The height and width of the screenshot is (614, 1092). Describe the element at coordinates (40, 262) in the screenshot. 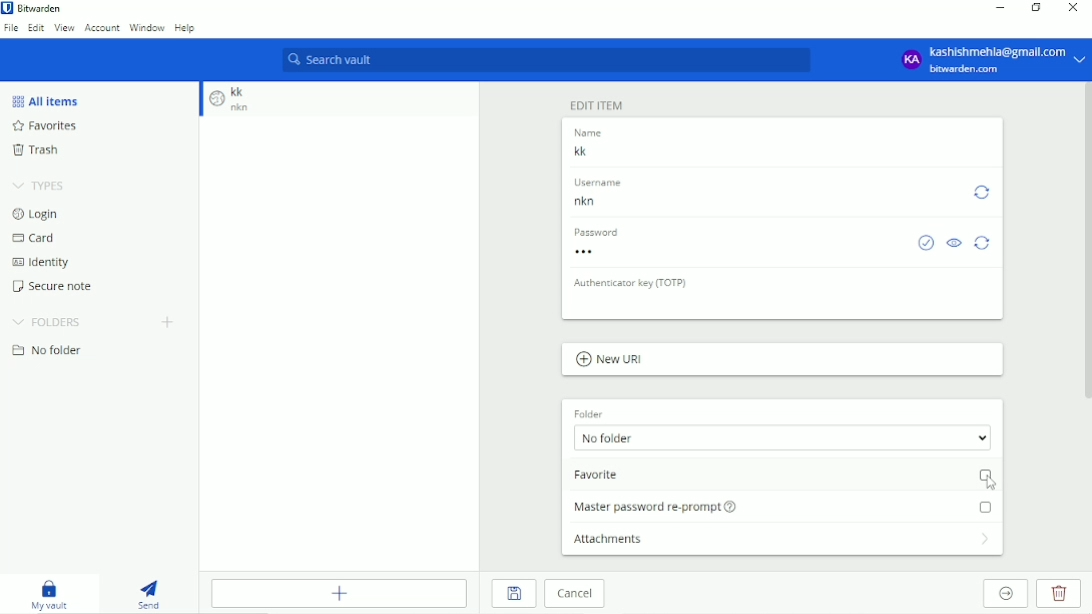

I see `Identity` at that location.